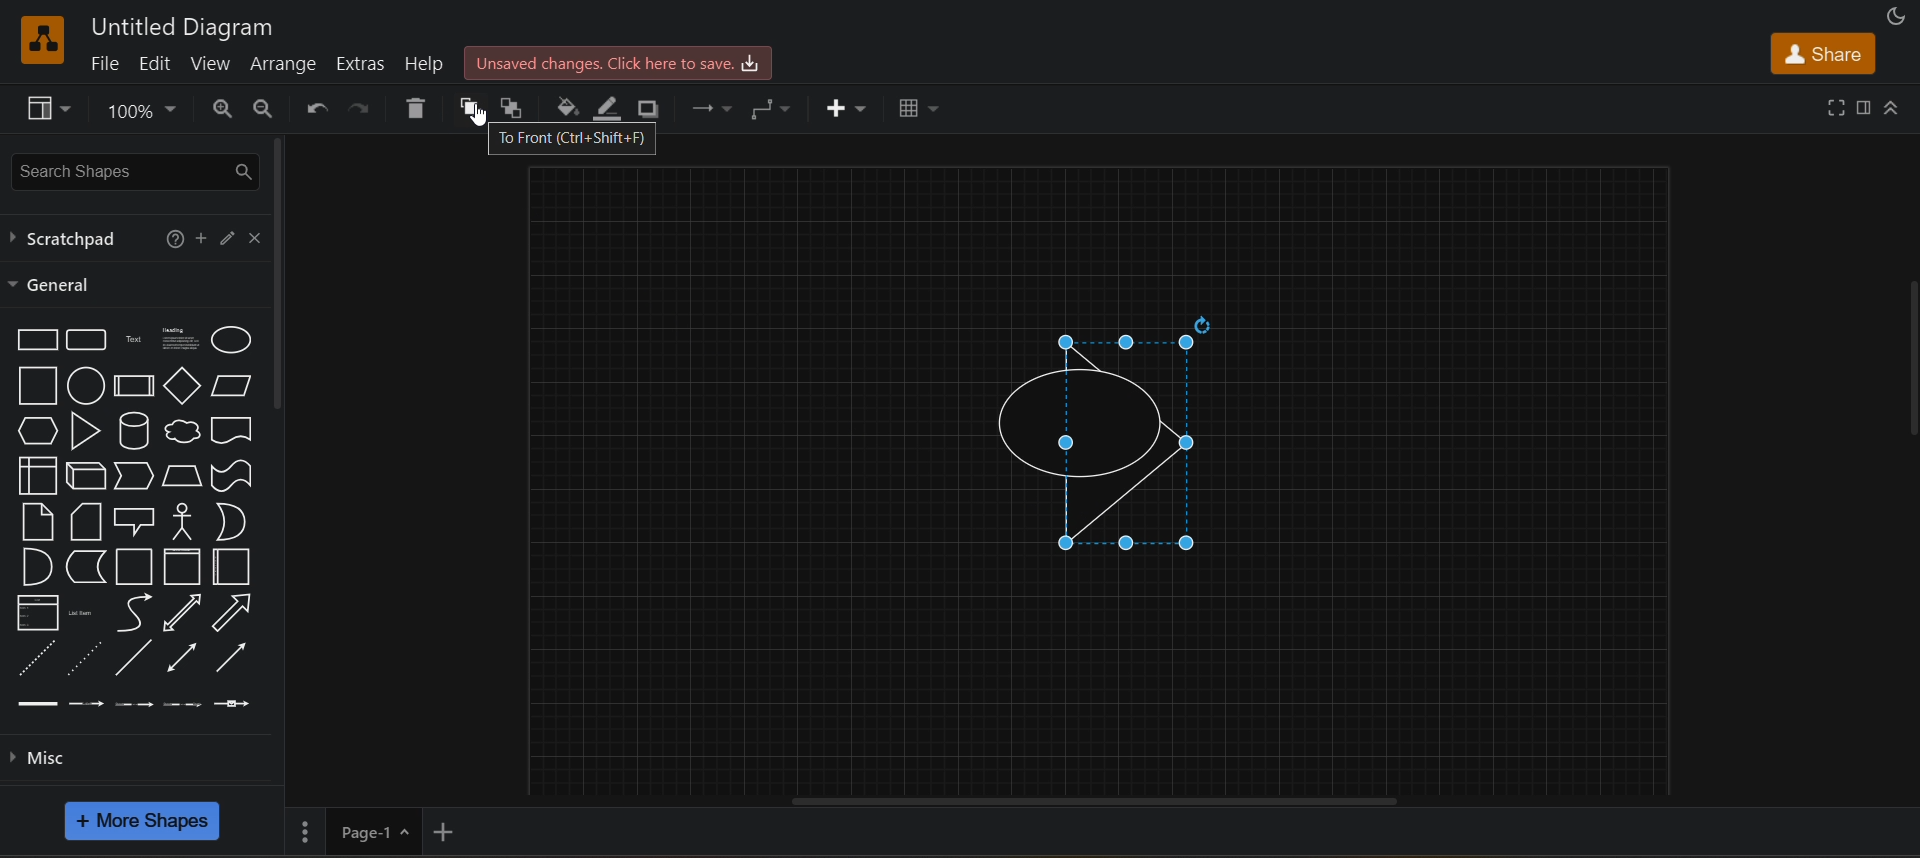 This screenshot has width=1920, height=858. I want to click on callout, so click(138, 521).